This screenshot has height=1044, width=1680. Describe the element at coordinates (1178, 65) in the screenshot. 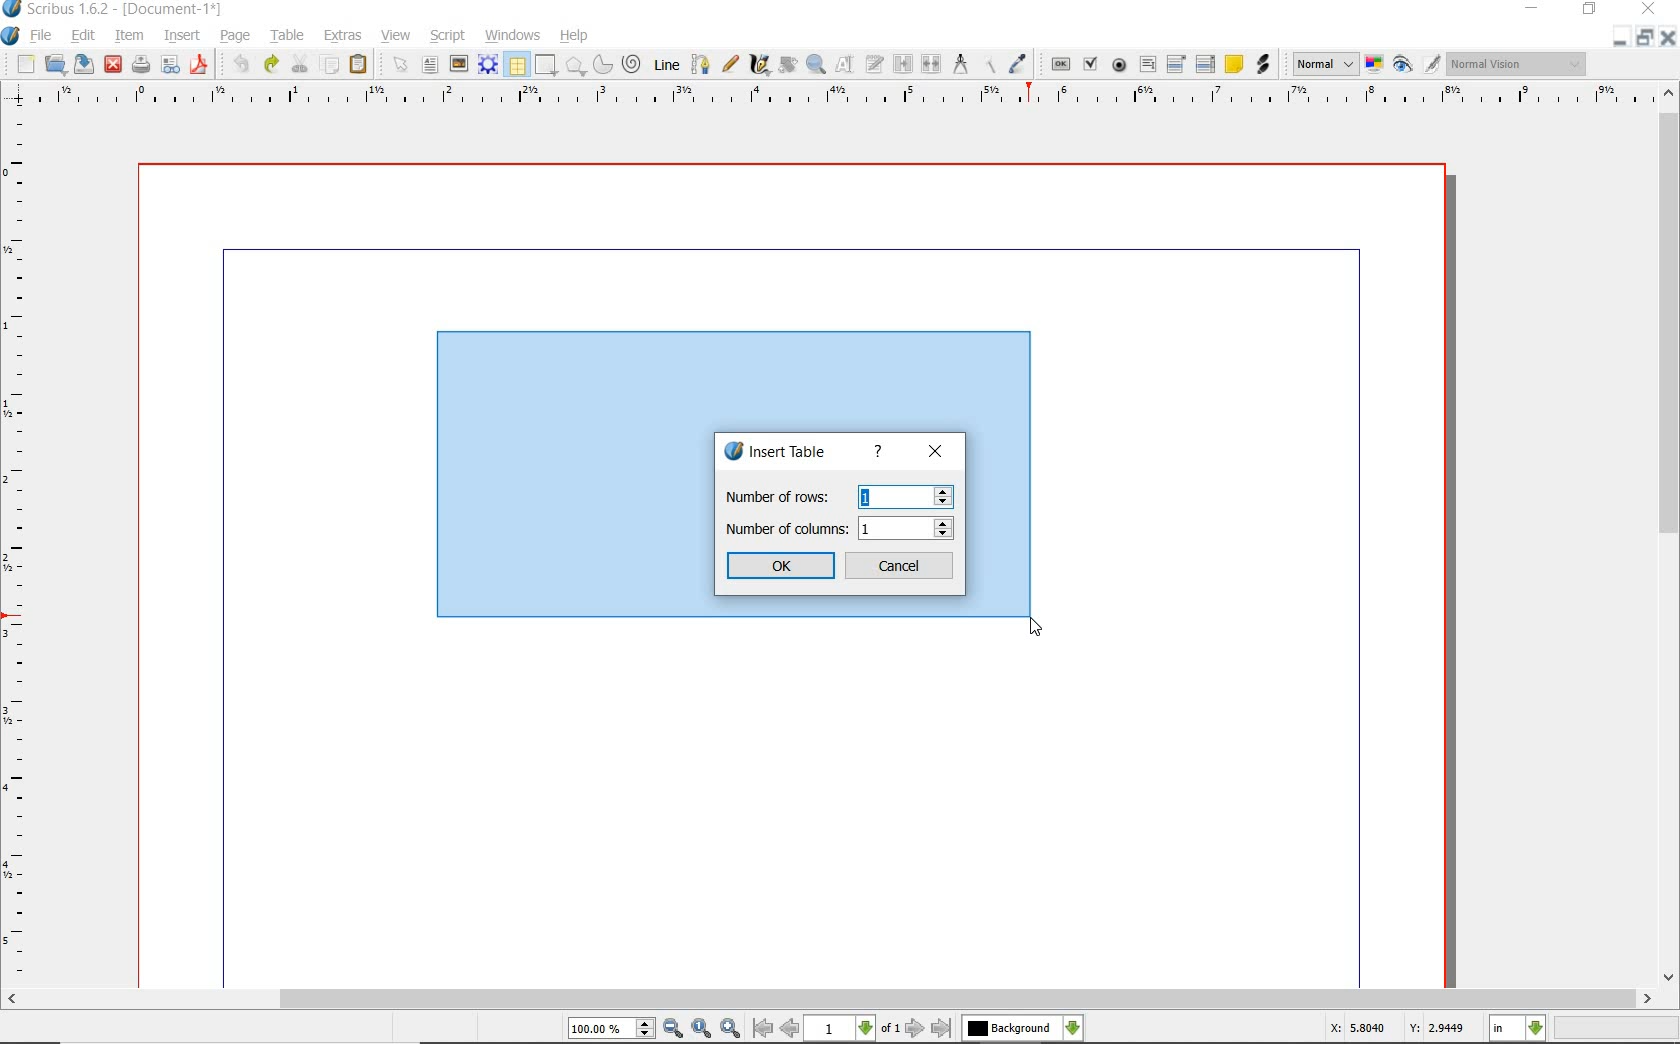

I see `pdf combo box` at that location.